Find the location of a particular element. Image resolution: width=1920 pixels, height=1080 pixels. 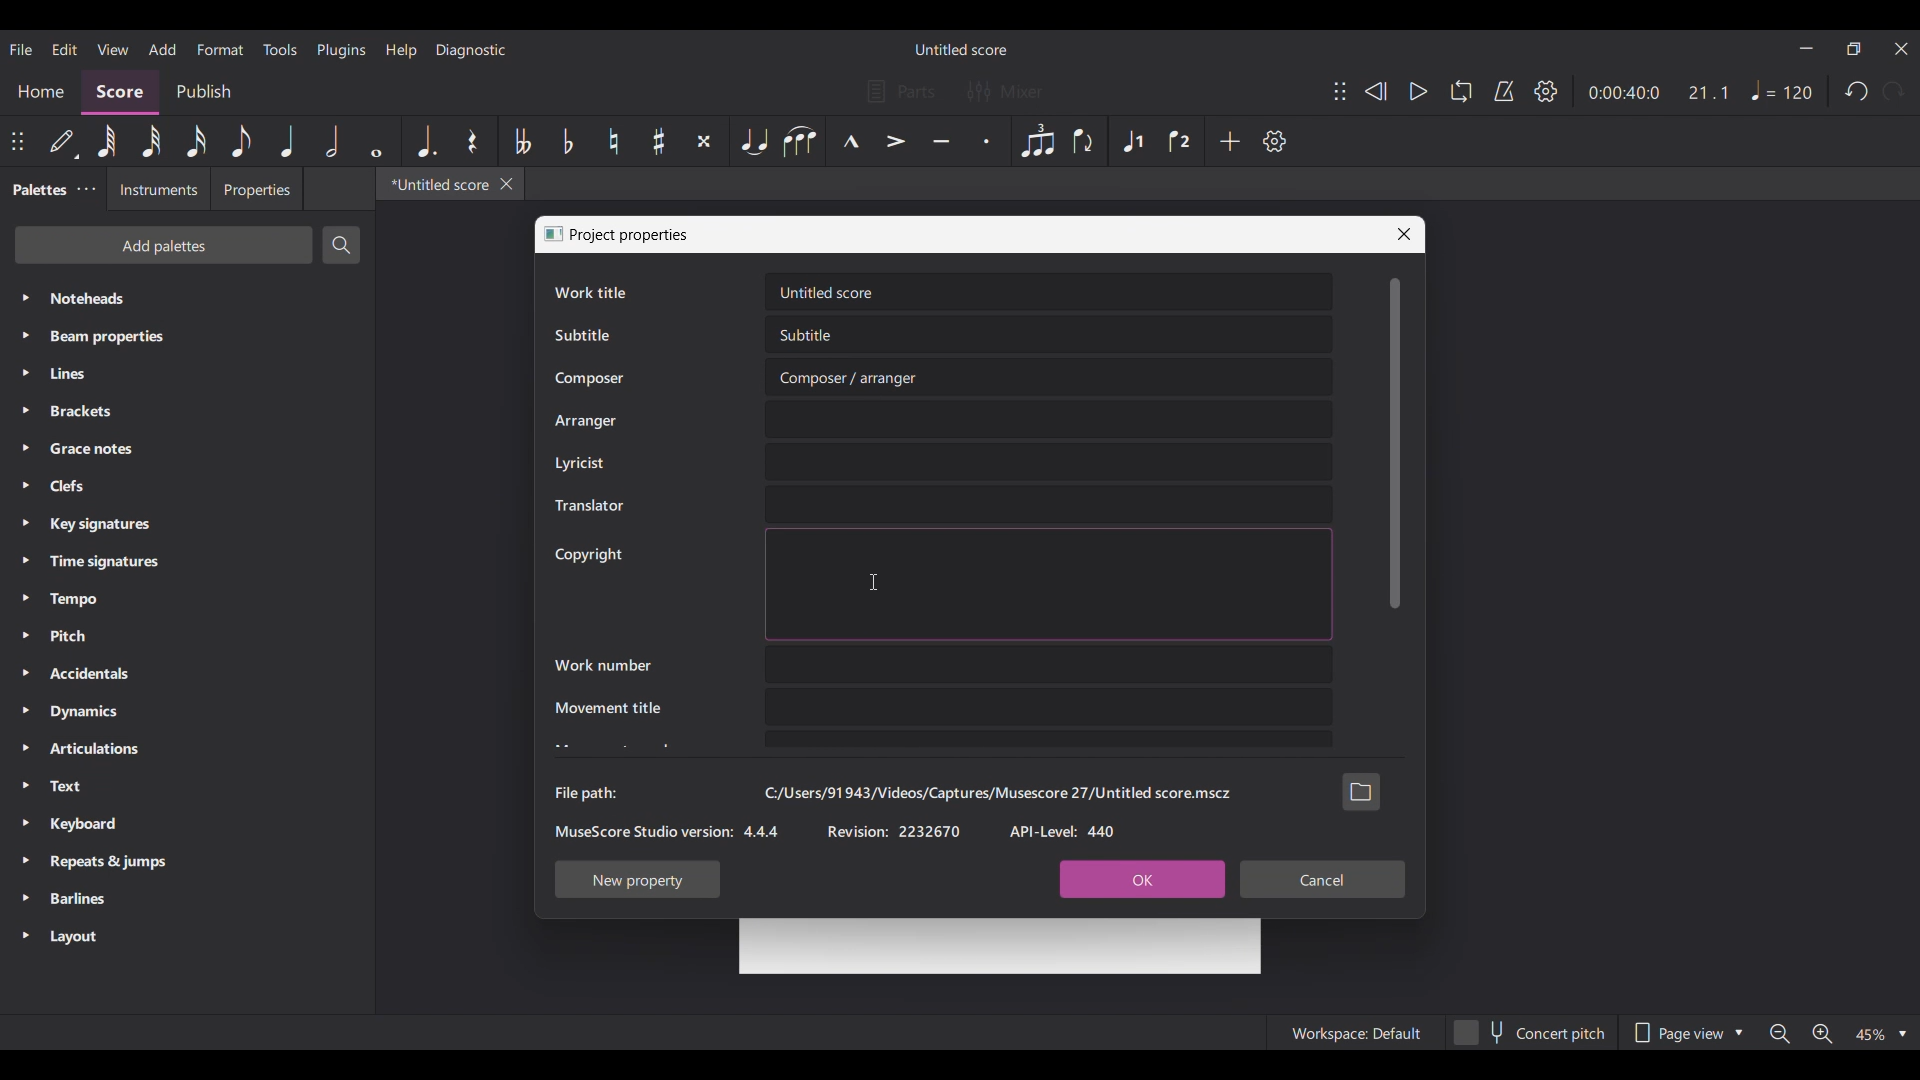

63th menu is located at coordinates (107, 141).